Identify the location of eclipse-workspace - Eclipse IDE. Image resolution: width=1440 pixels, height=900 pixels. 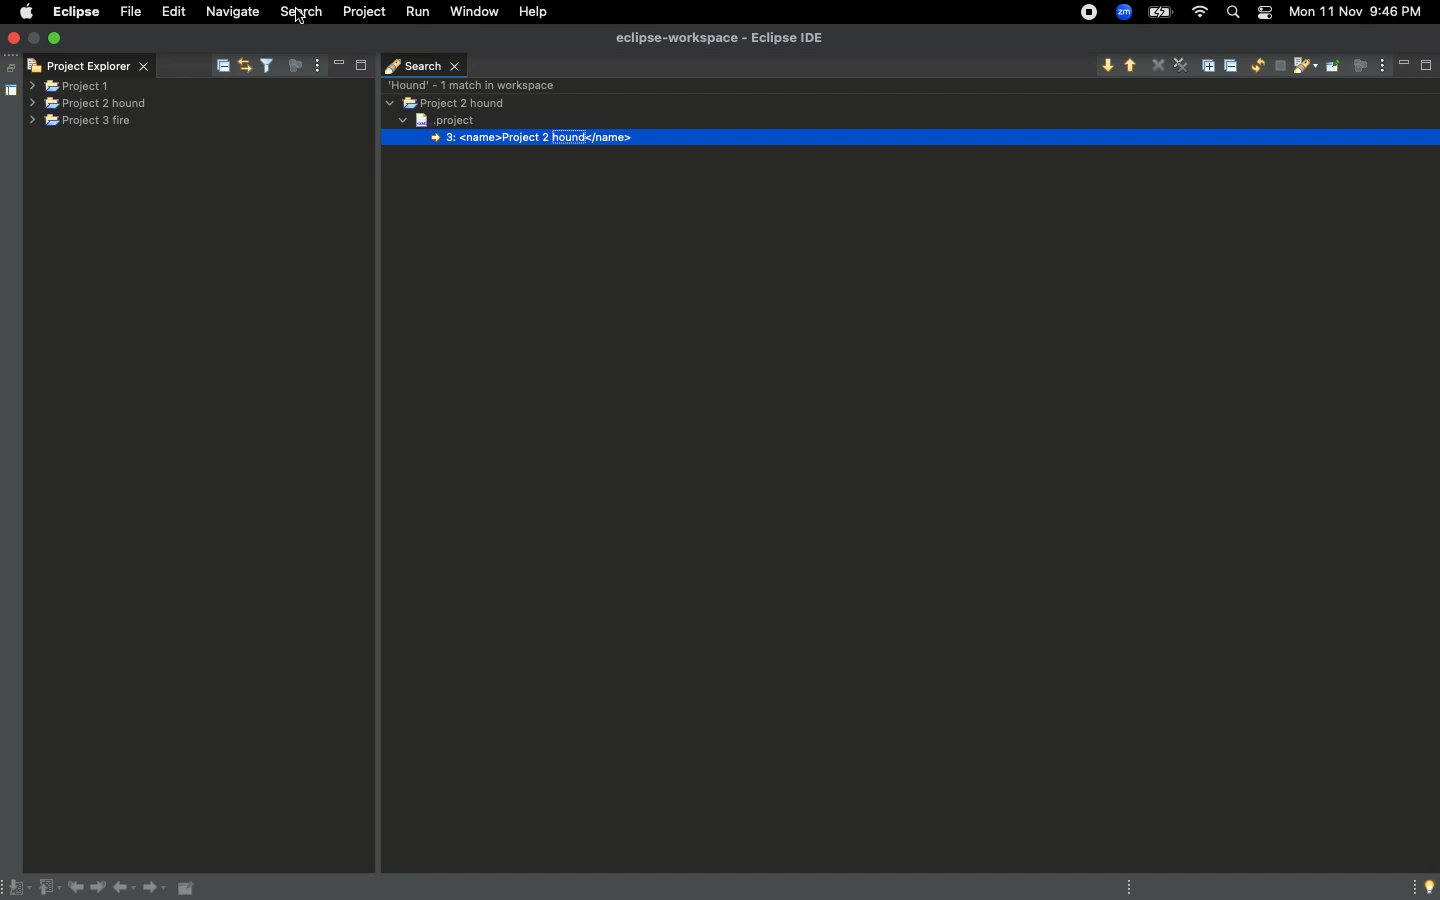
(720, 37).